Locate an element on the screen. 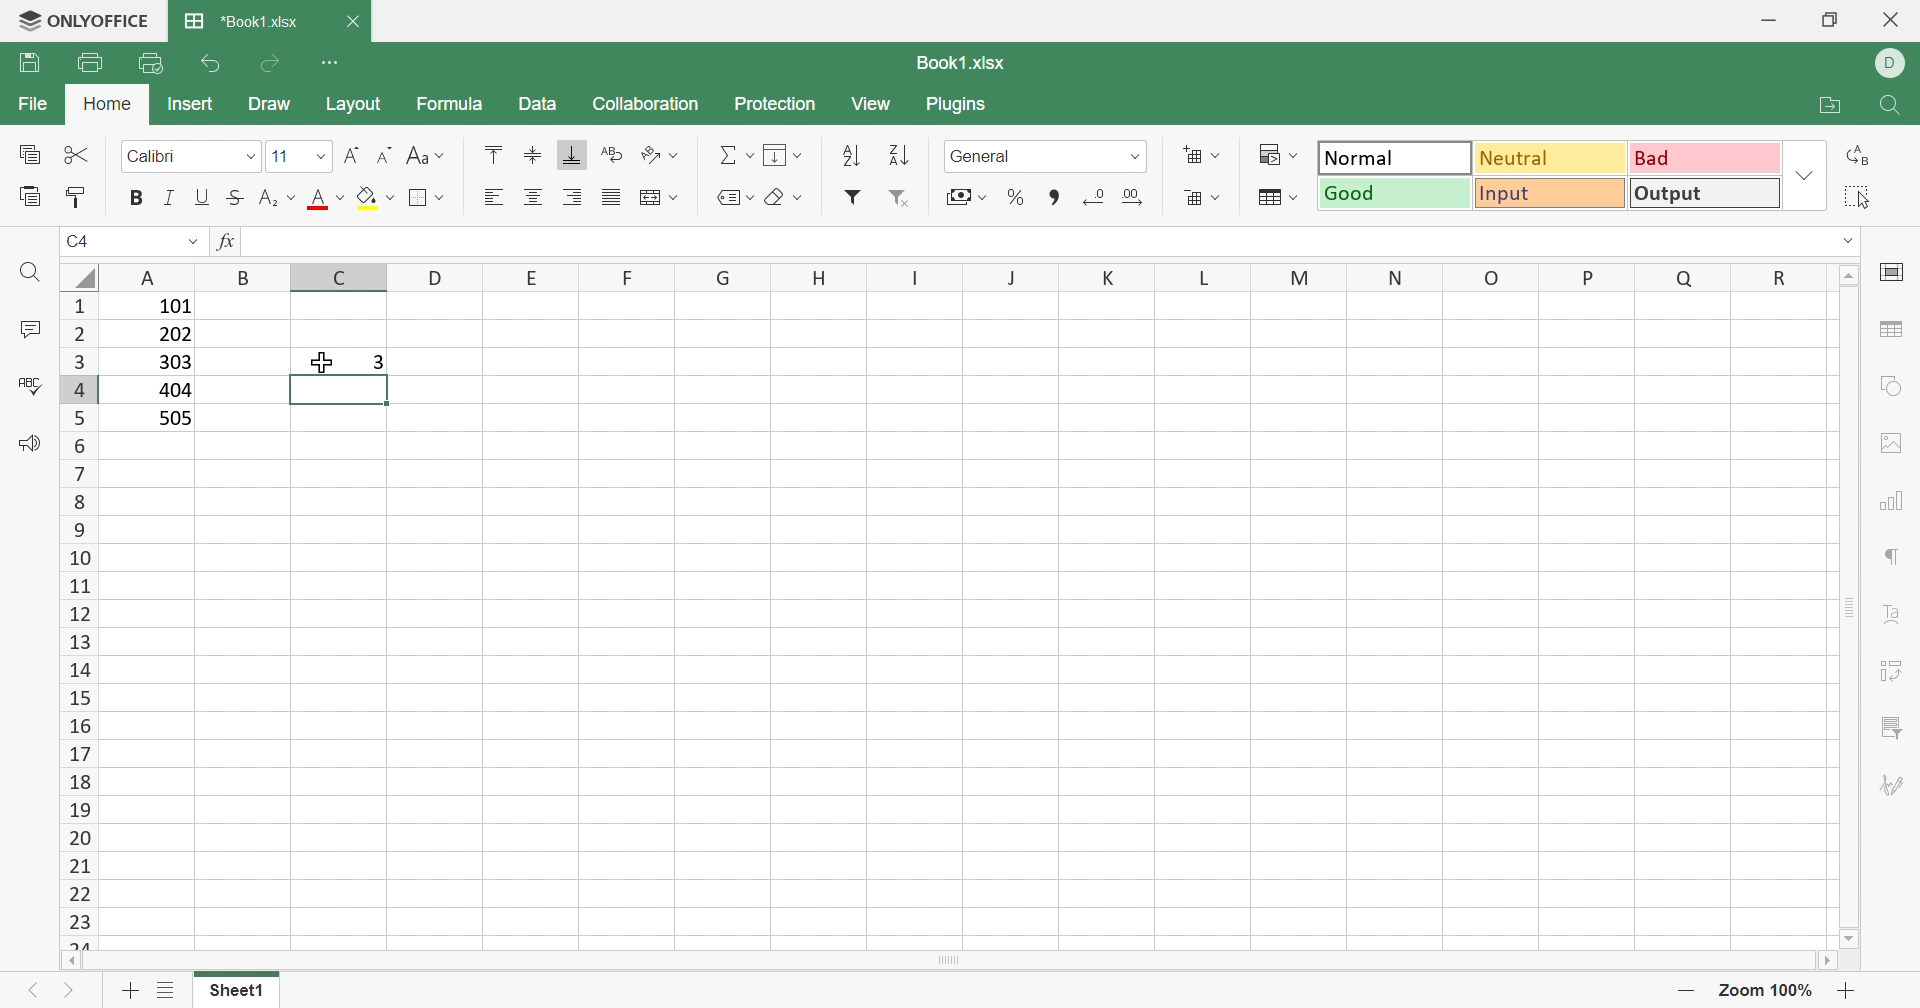  Insert is located at coordinates (190, 102).